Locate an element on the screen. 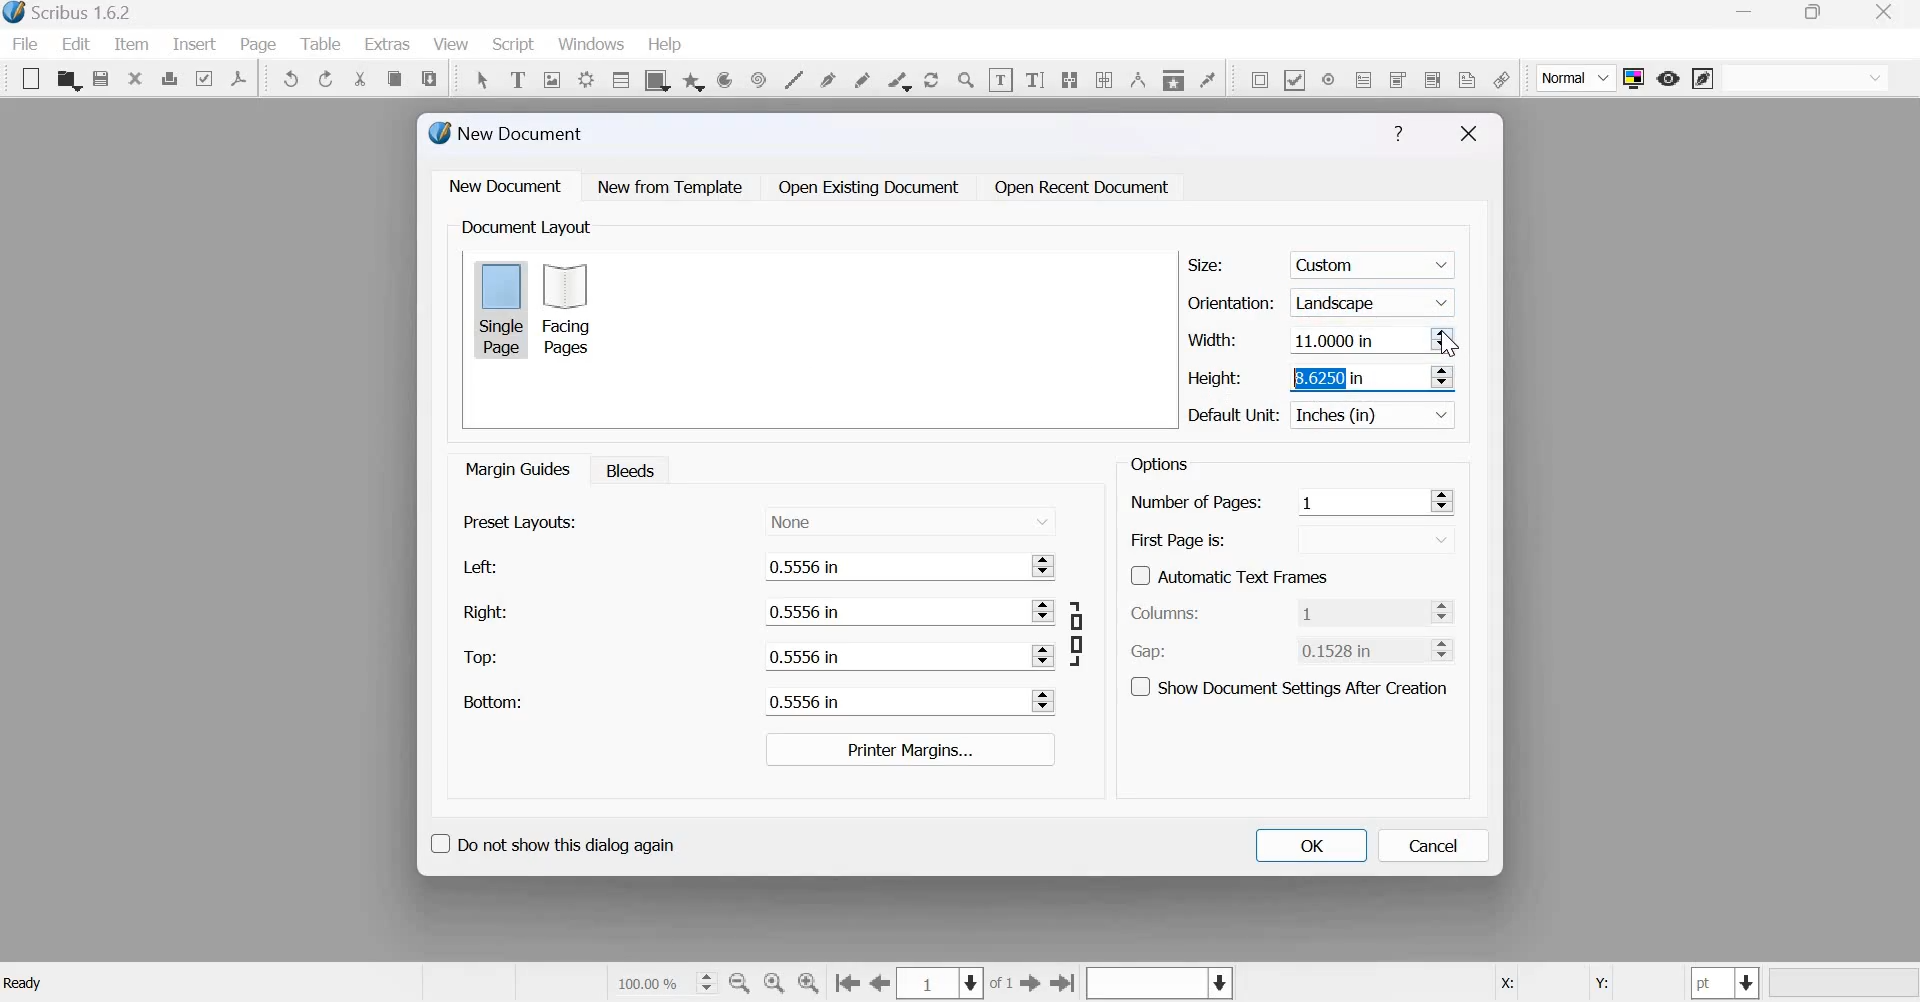 The width and height of the screenshot is (1920, 1002). OK is located at coordinates (1310, 845).